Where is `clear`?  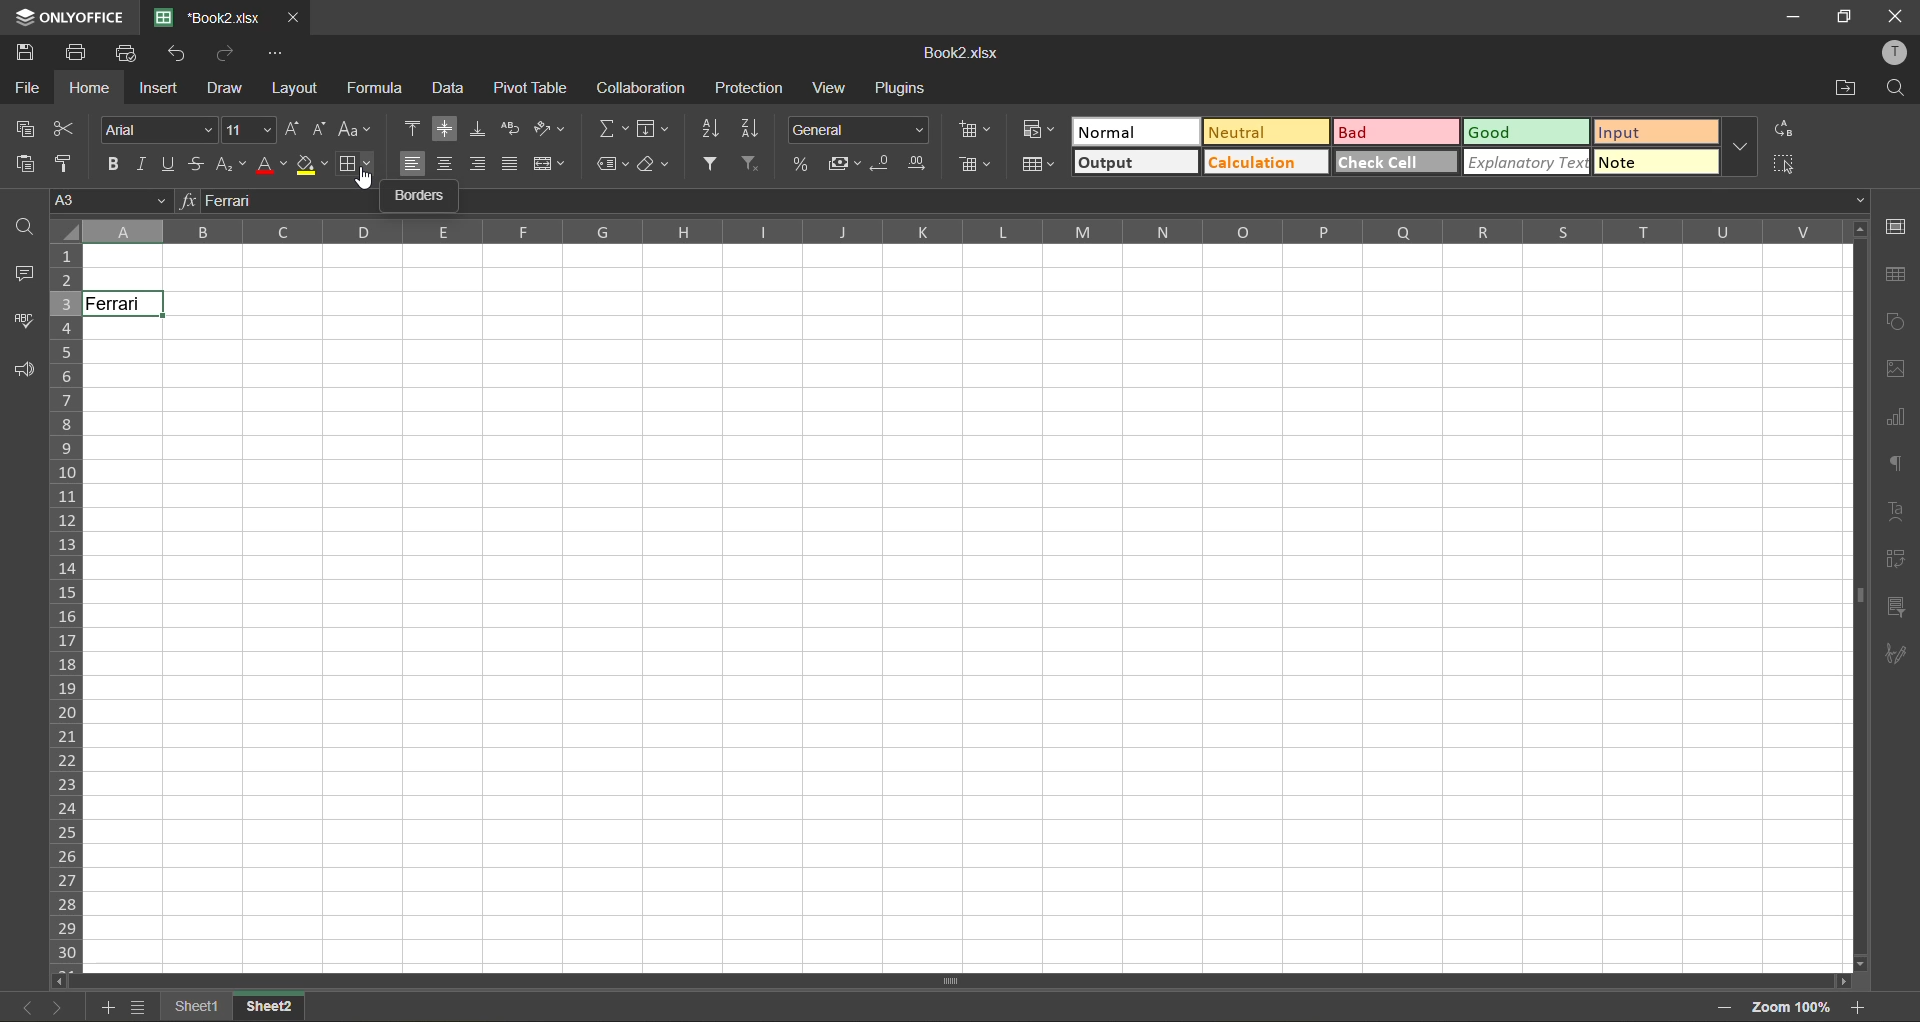
clear is located at coordinates (657, 169).